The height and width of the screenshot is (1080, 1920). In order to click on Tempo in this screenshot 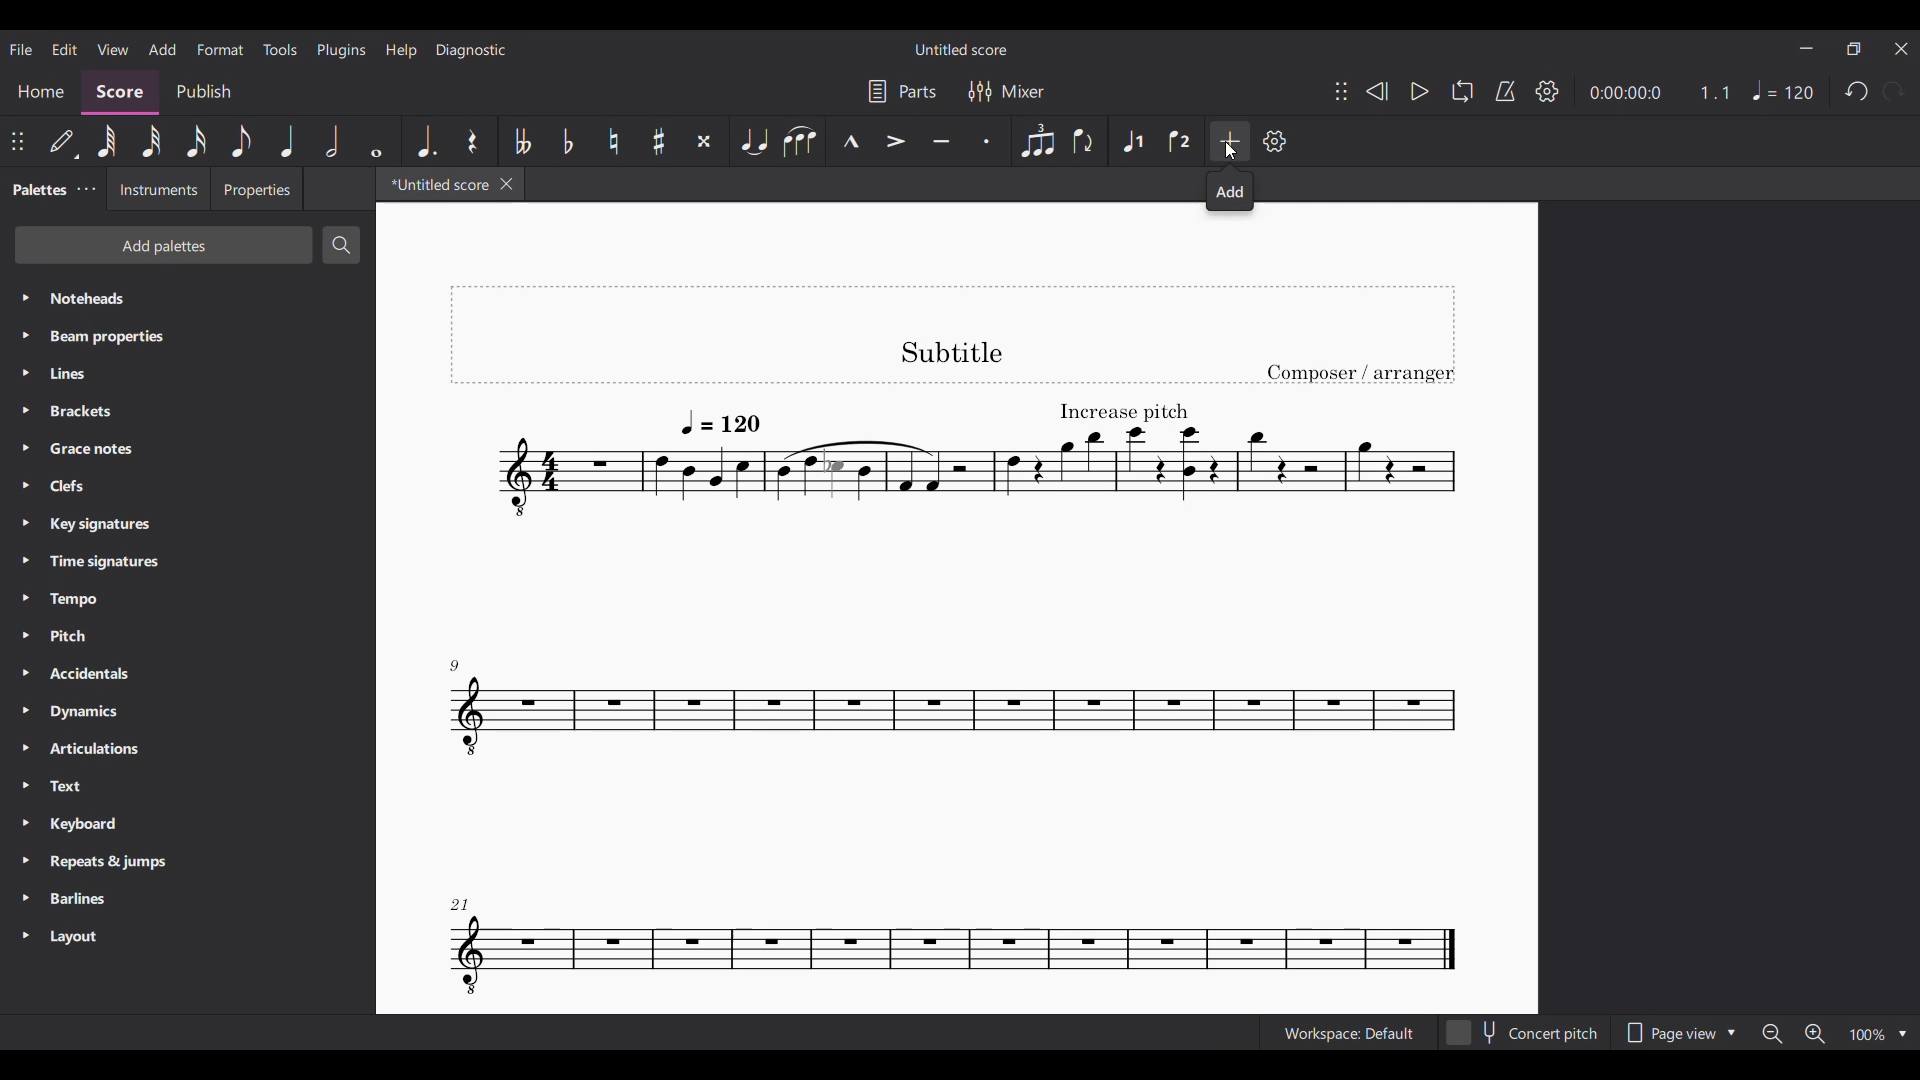, I will do `click(1784, 90)`.